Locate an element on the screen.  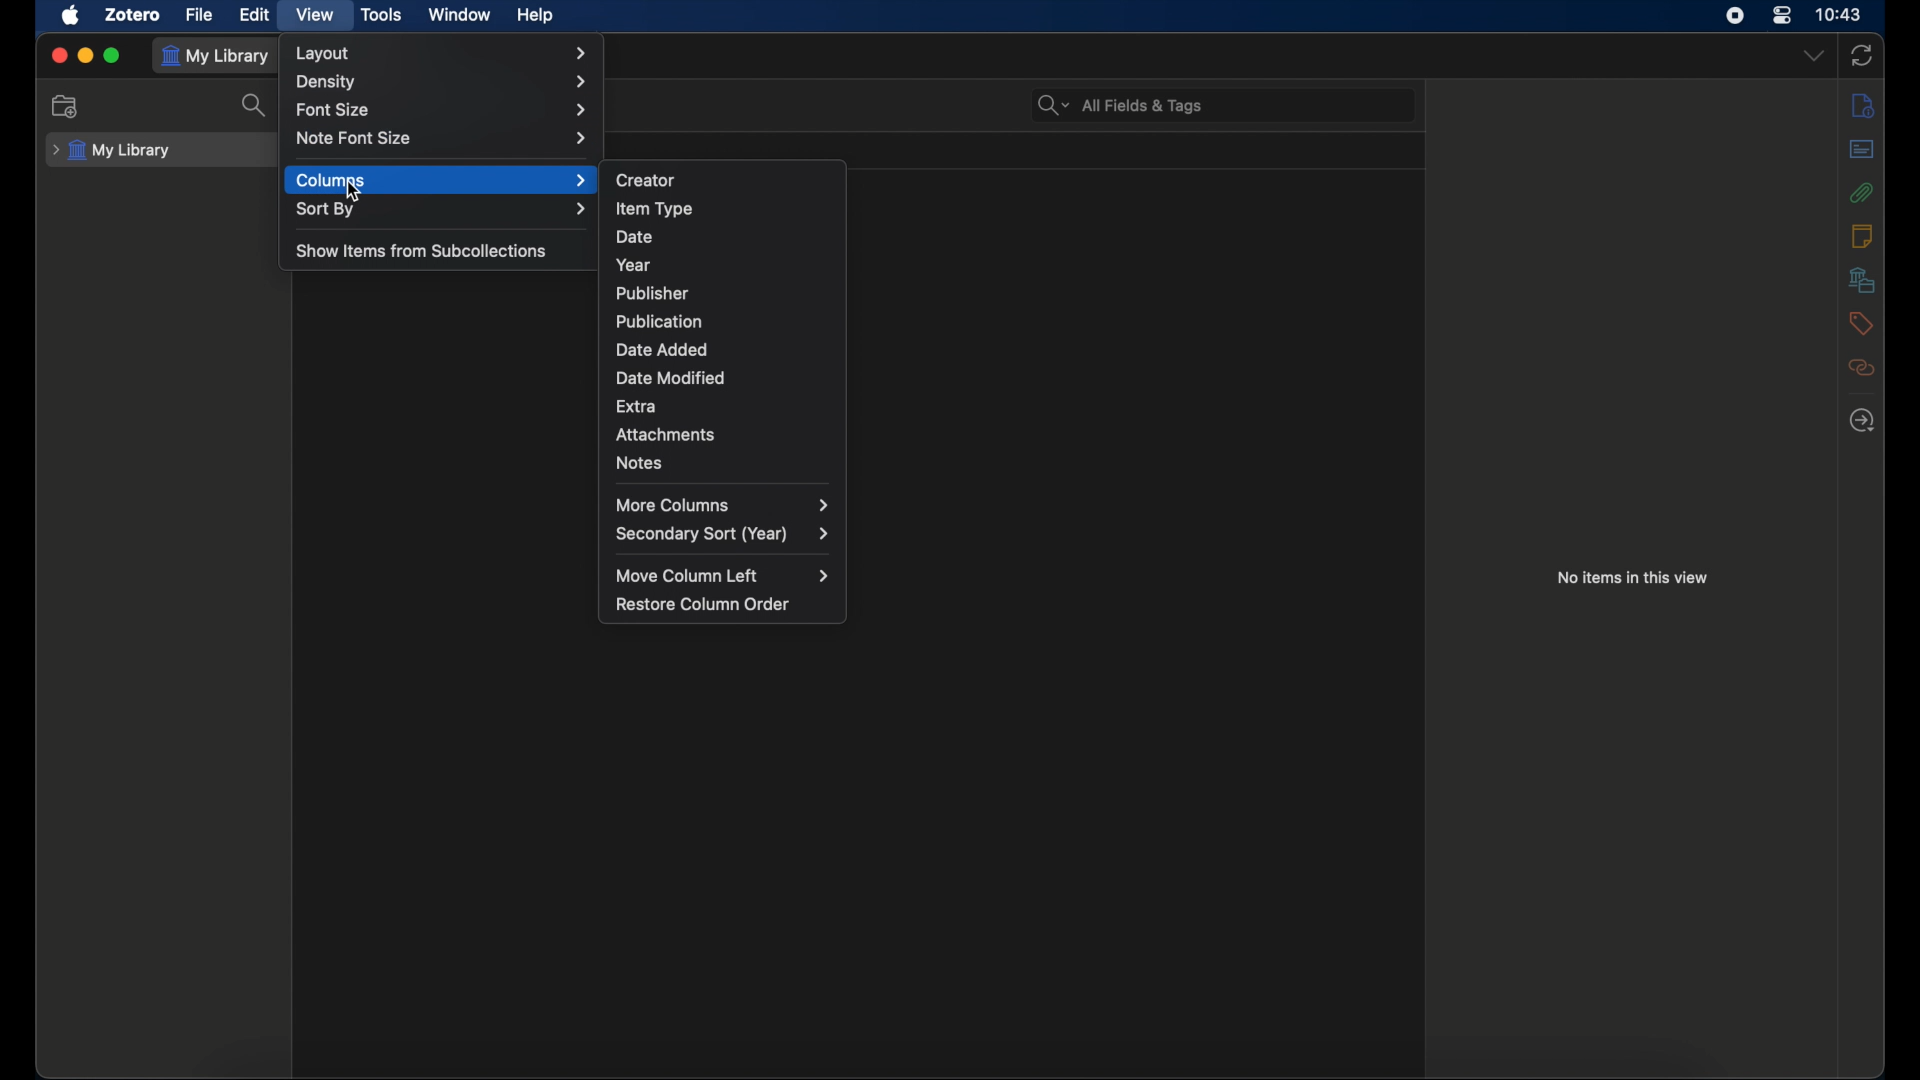
maximize is located at coordinates (114, 56).